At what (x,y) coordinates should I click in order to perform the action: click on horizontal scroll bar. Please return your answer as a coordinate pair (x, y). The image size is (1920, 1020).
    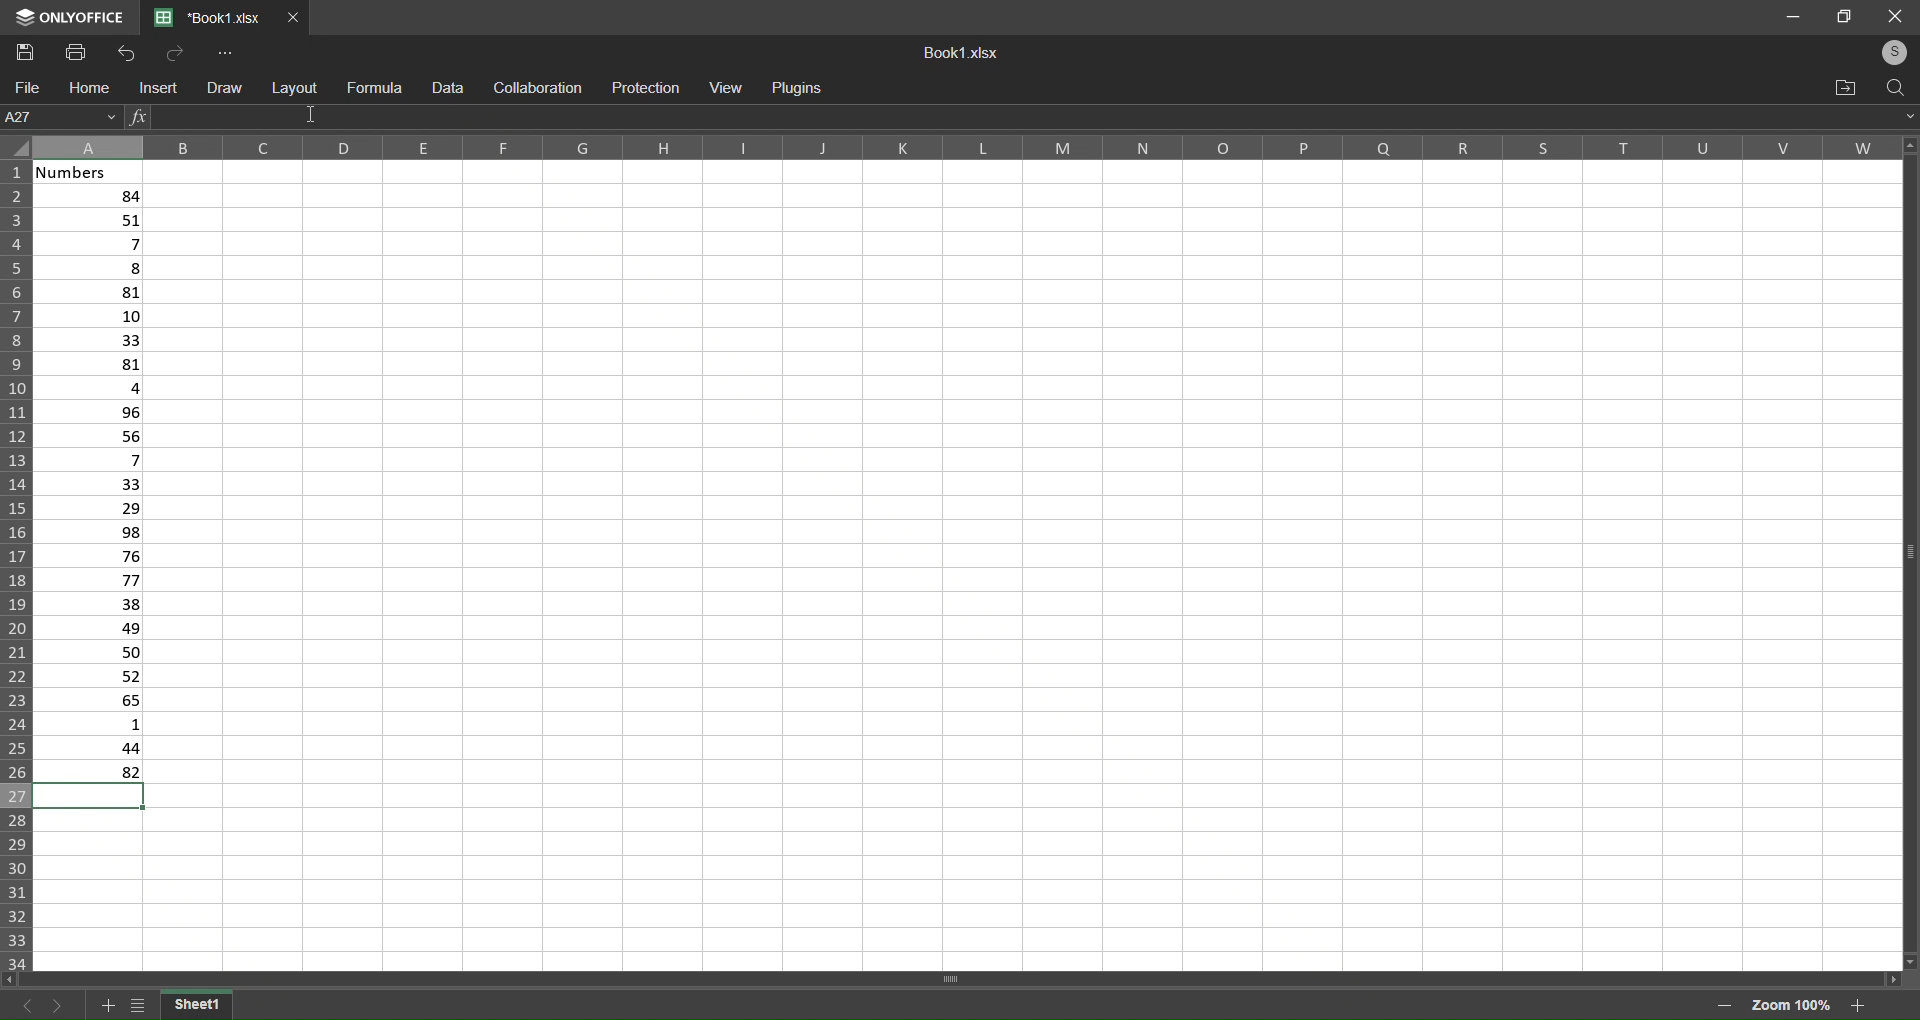
    Looking at the image, I should click on (955, 978).